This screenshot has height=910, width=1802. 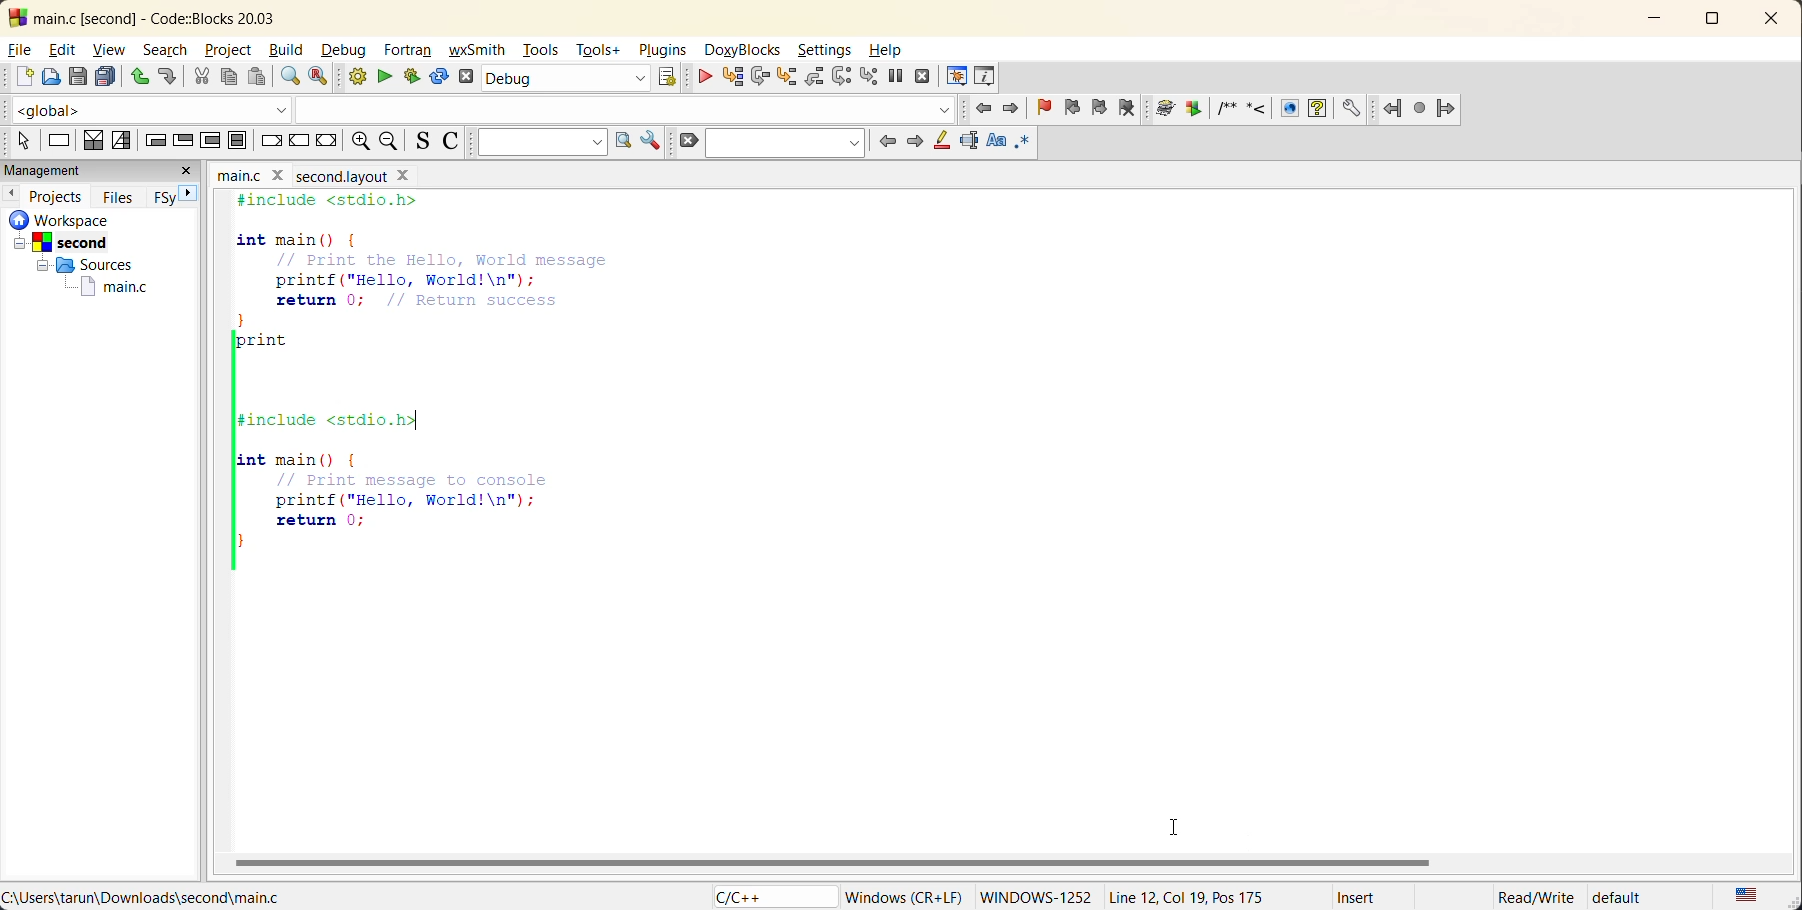 What do you see at coordinates (392, 140) in the screenshot?
I see `zoom out` at bounding box center [392, 140].